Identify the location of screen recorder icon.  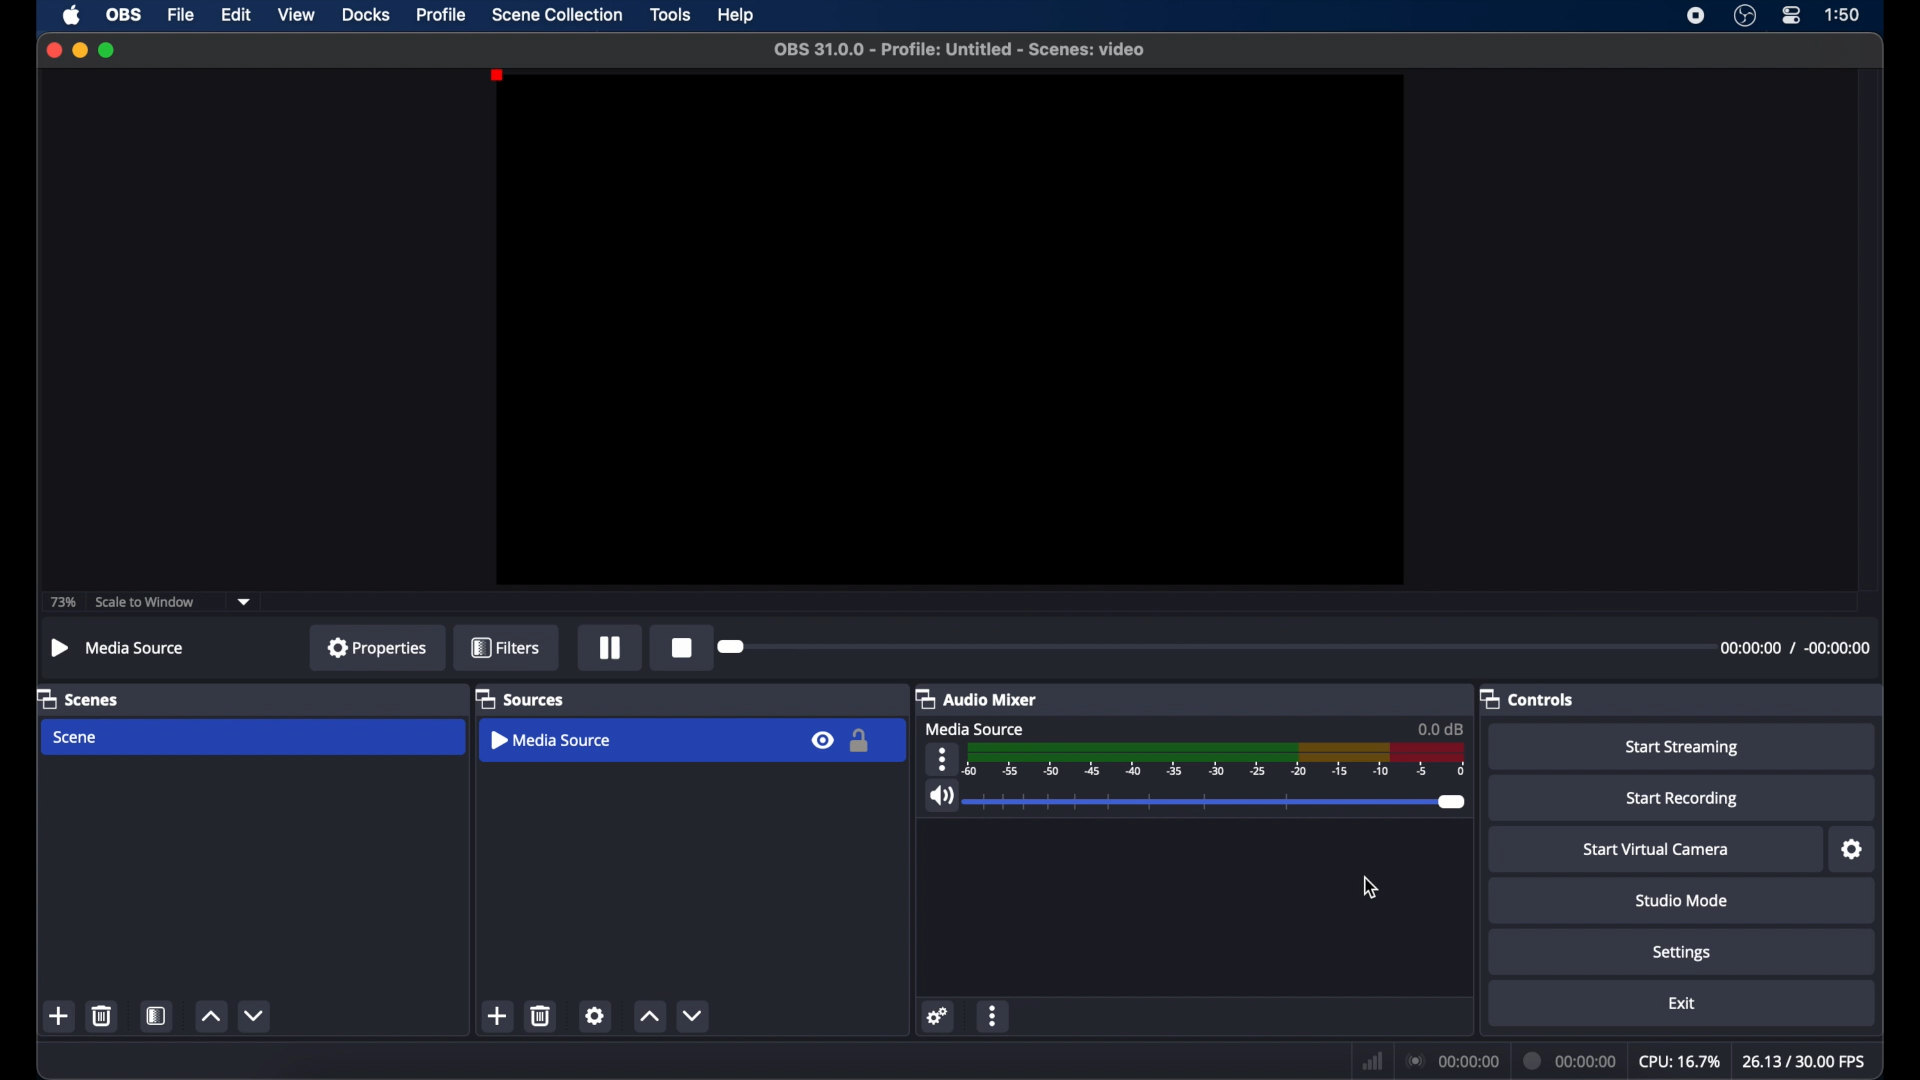
(1694, 16).